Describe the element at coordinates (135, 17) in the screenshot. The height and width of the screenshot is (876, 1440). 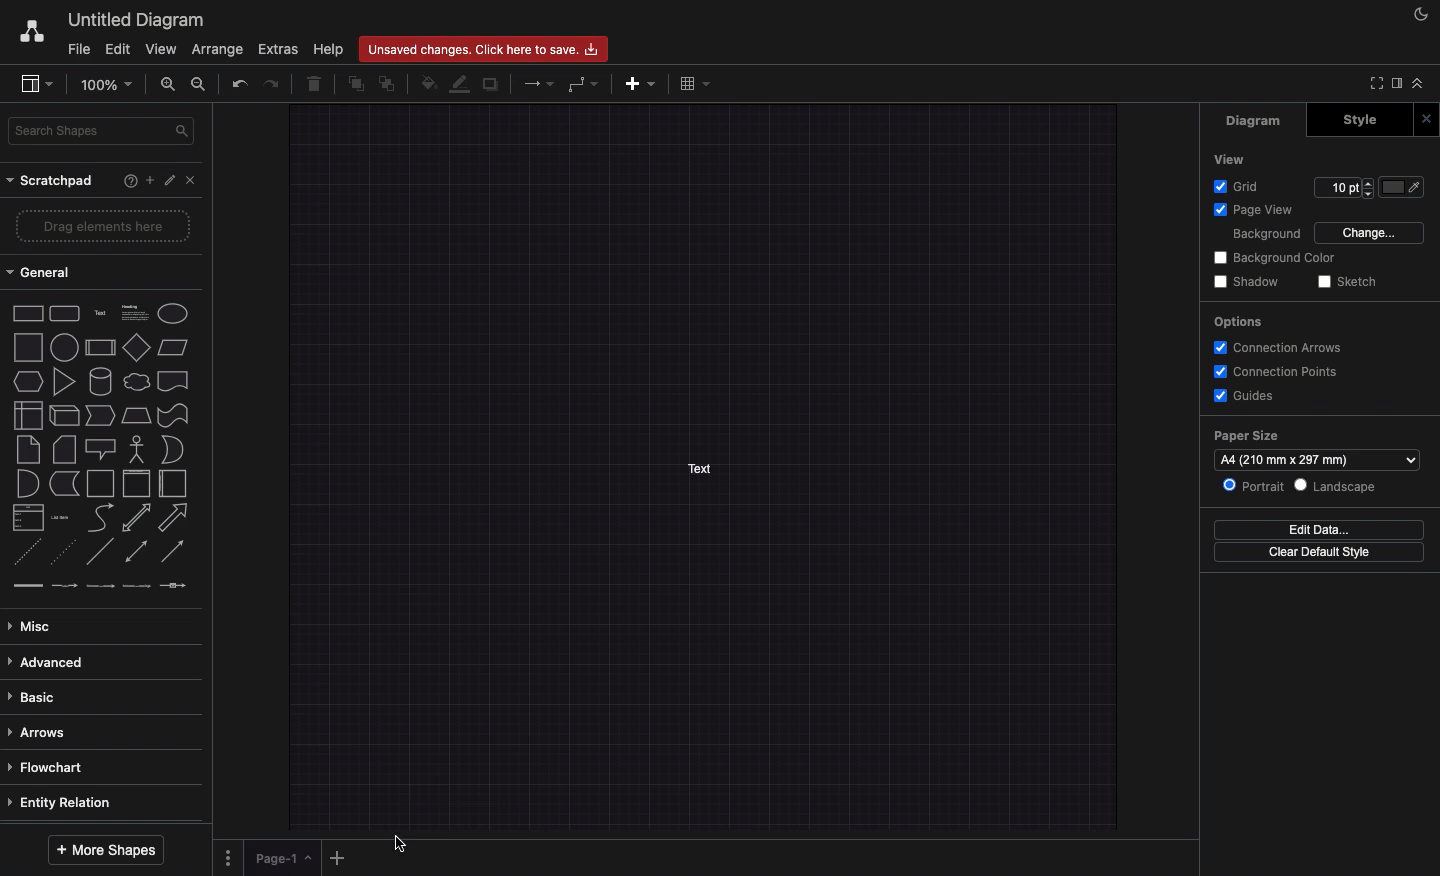
I see `Untitled diagram` at that location.